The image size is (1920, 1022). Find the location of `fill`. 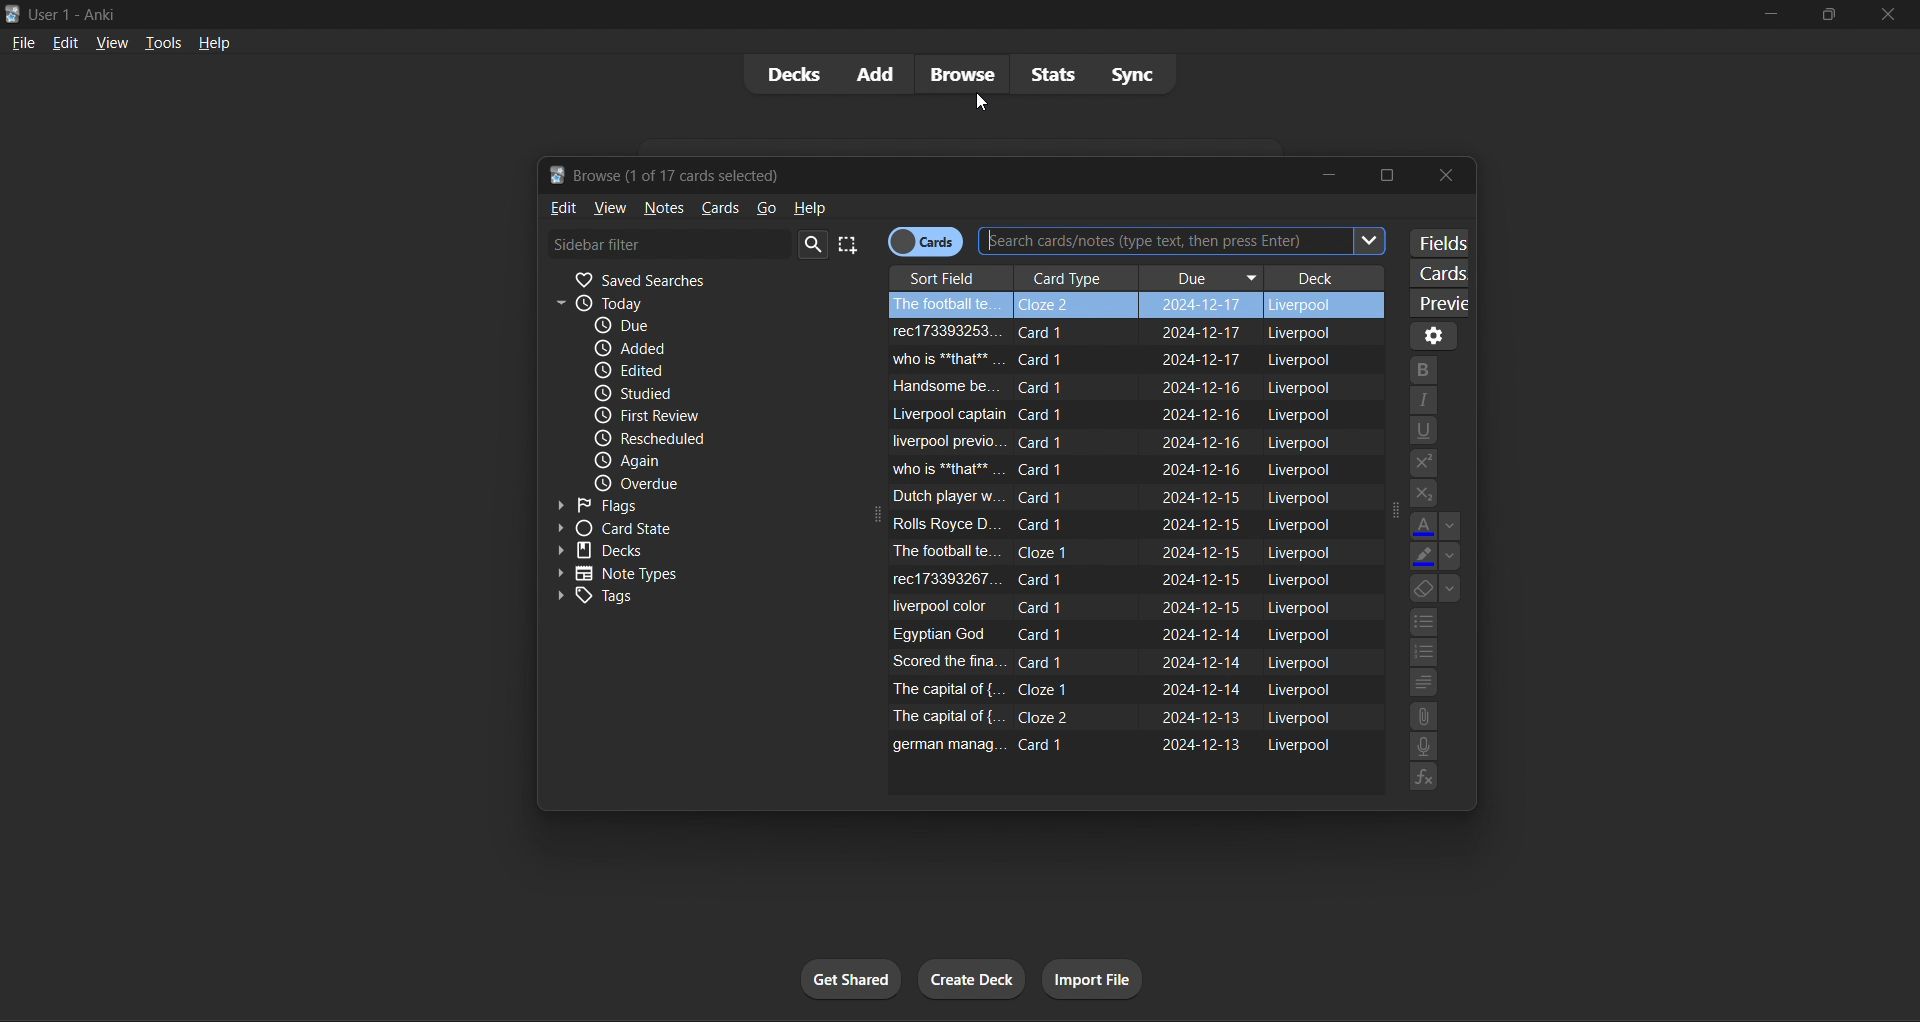

fill is located at coordinates (1422, 589).